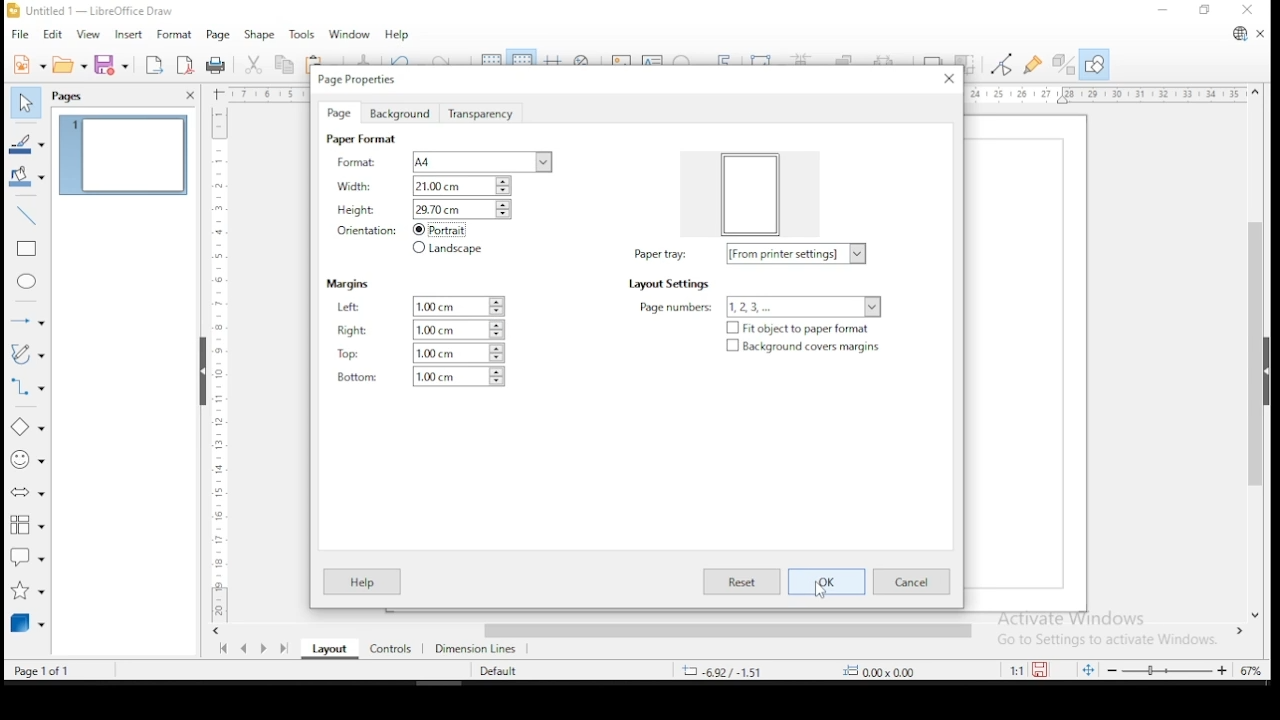 The height and width of the screenshot is (720, 1280). I want to click on export as pdf, so click(184, 66).